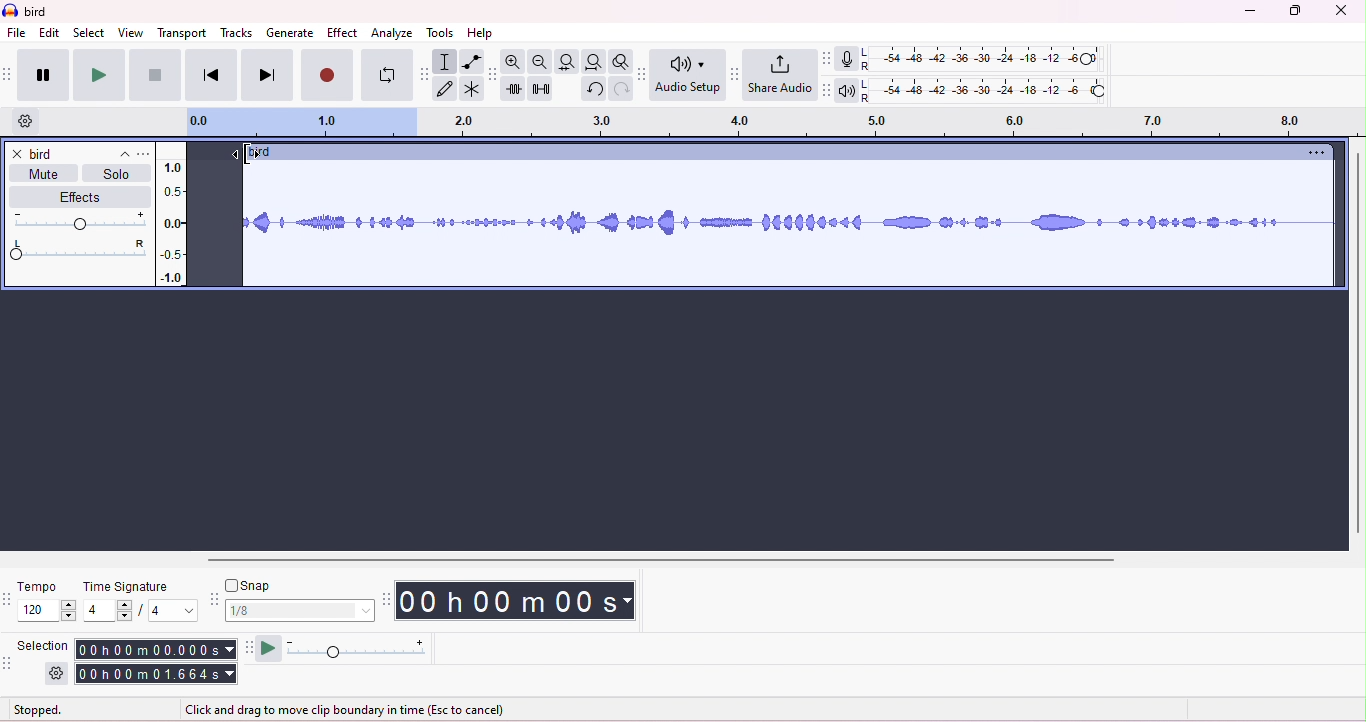 The image size is (1366, 722). I want to click on fit selection to width, so click(566, 61).